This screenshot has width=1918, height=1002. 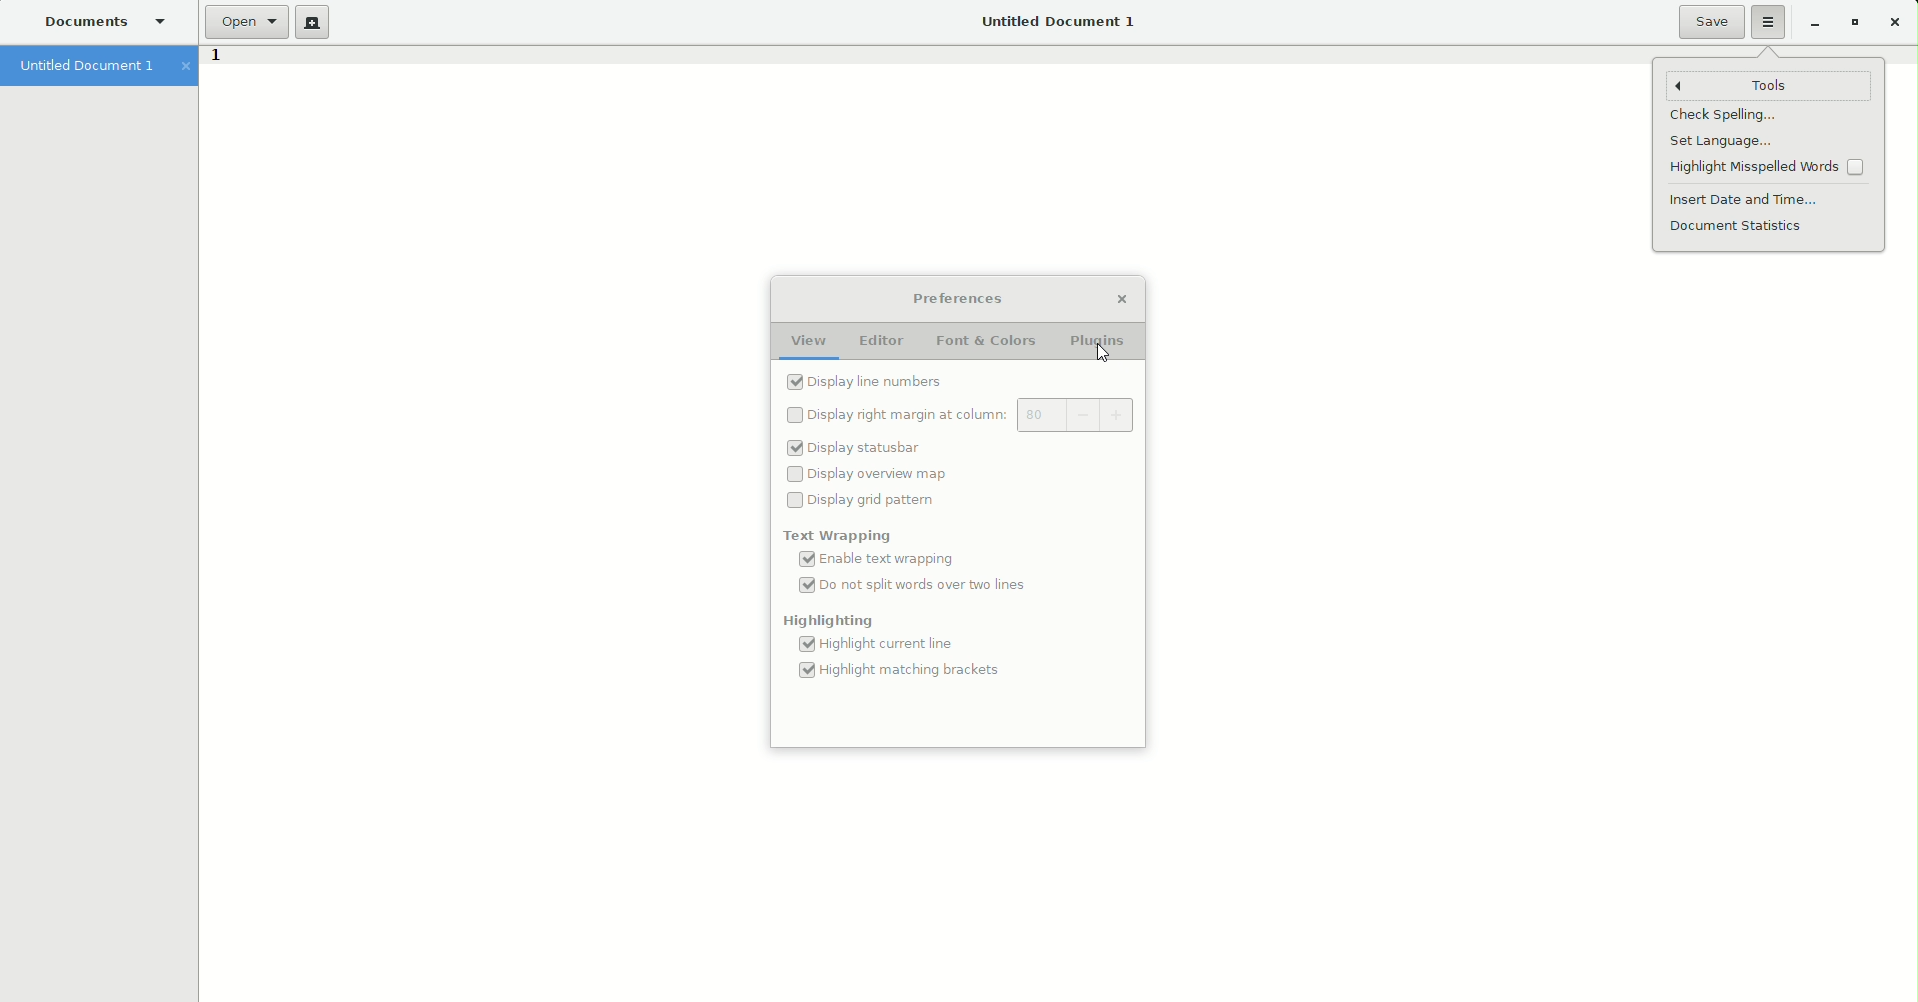 What do you see at coordinates (1122, 301) in the screenshot?
I see `Close` at bounding box center [1122, 301].